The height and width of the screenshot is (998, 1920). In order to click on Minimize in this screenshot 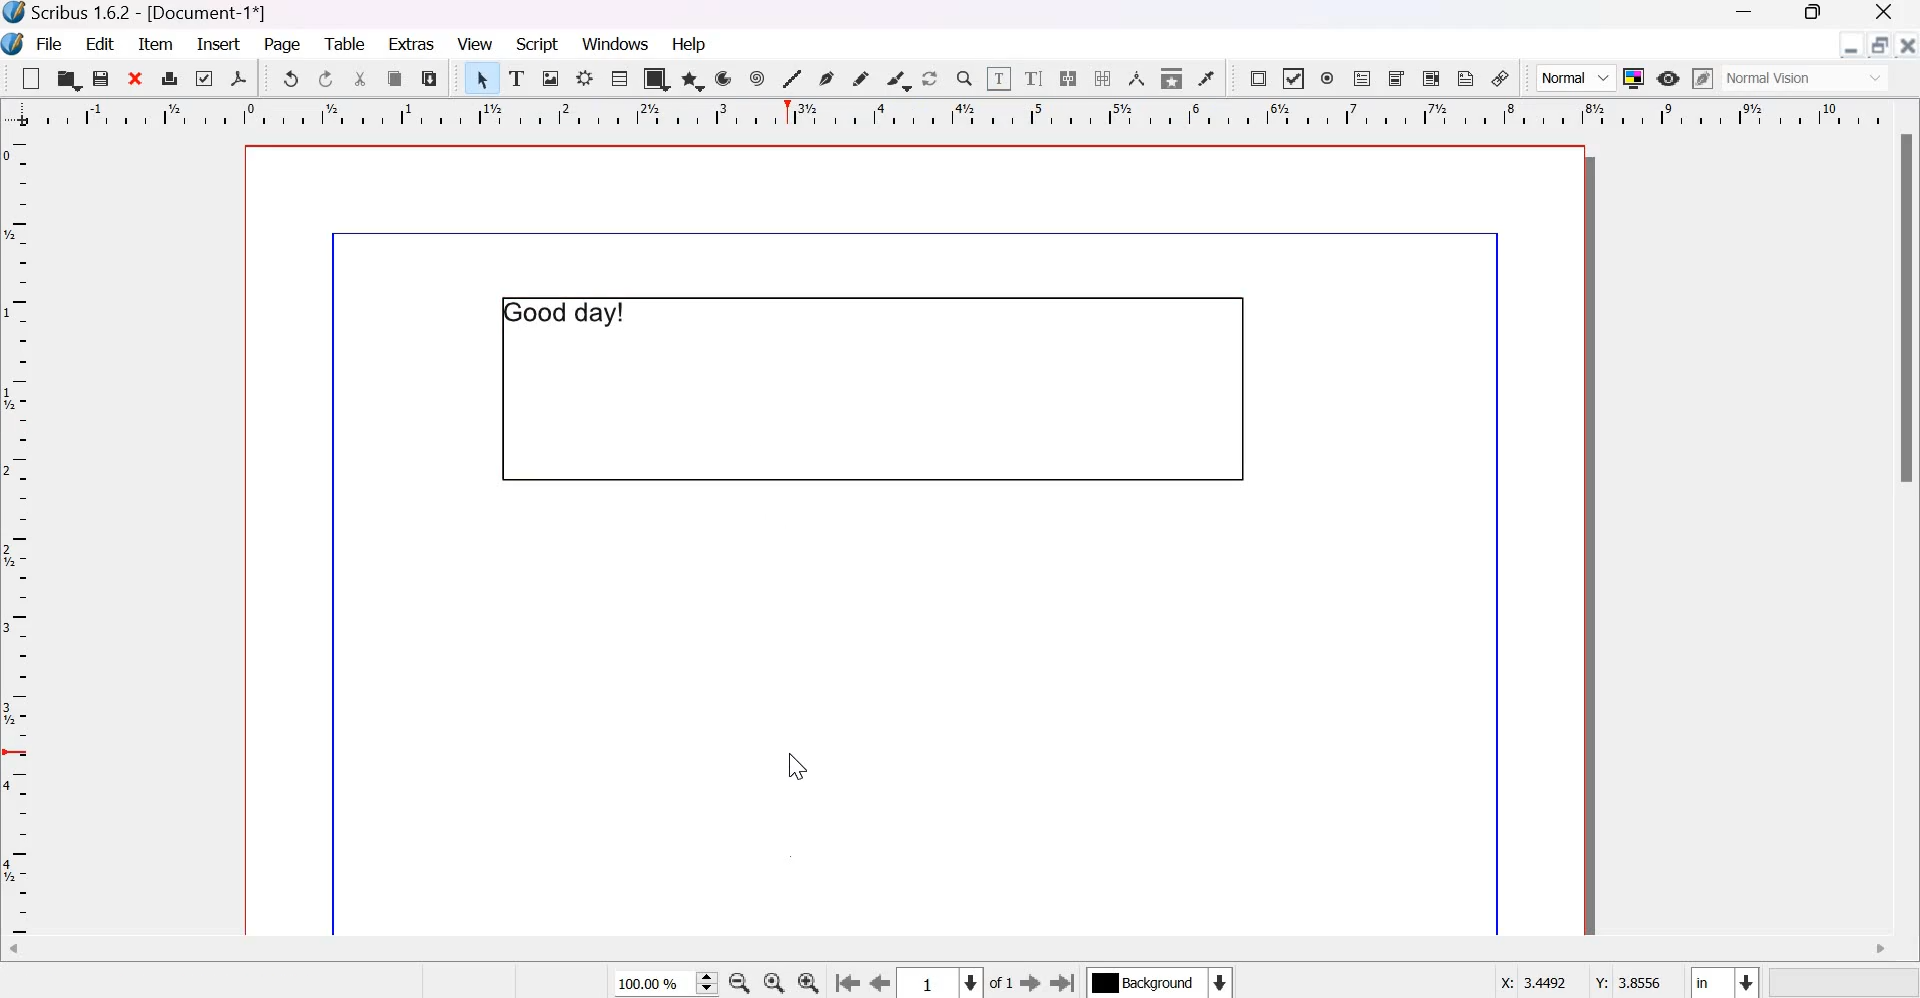, I will do `click(1745, 14)`.